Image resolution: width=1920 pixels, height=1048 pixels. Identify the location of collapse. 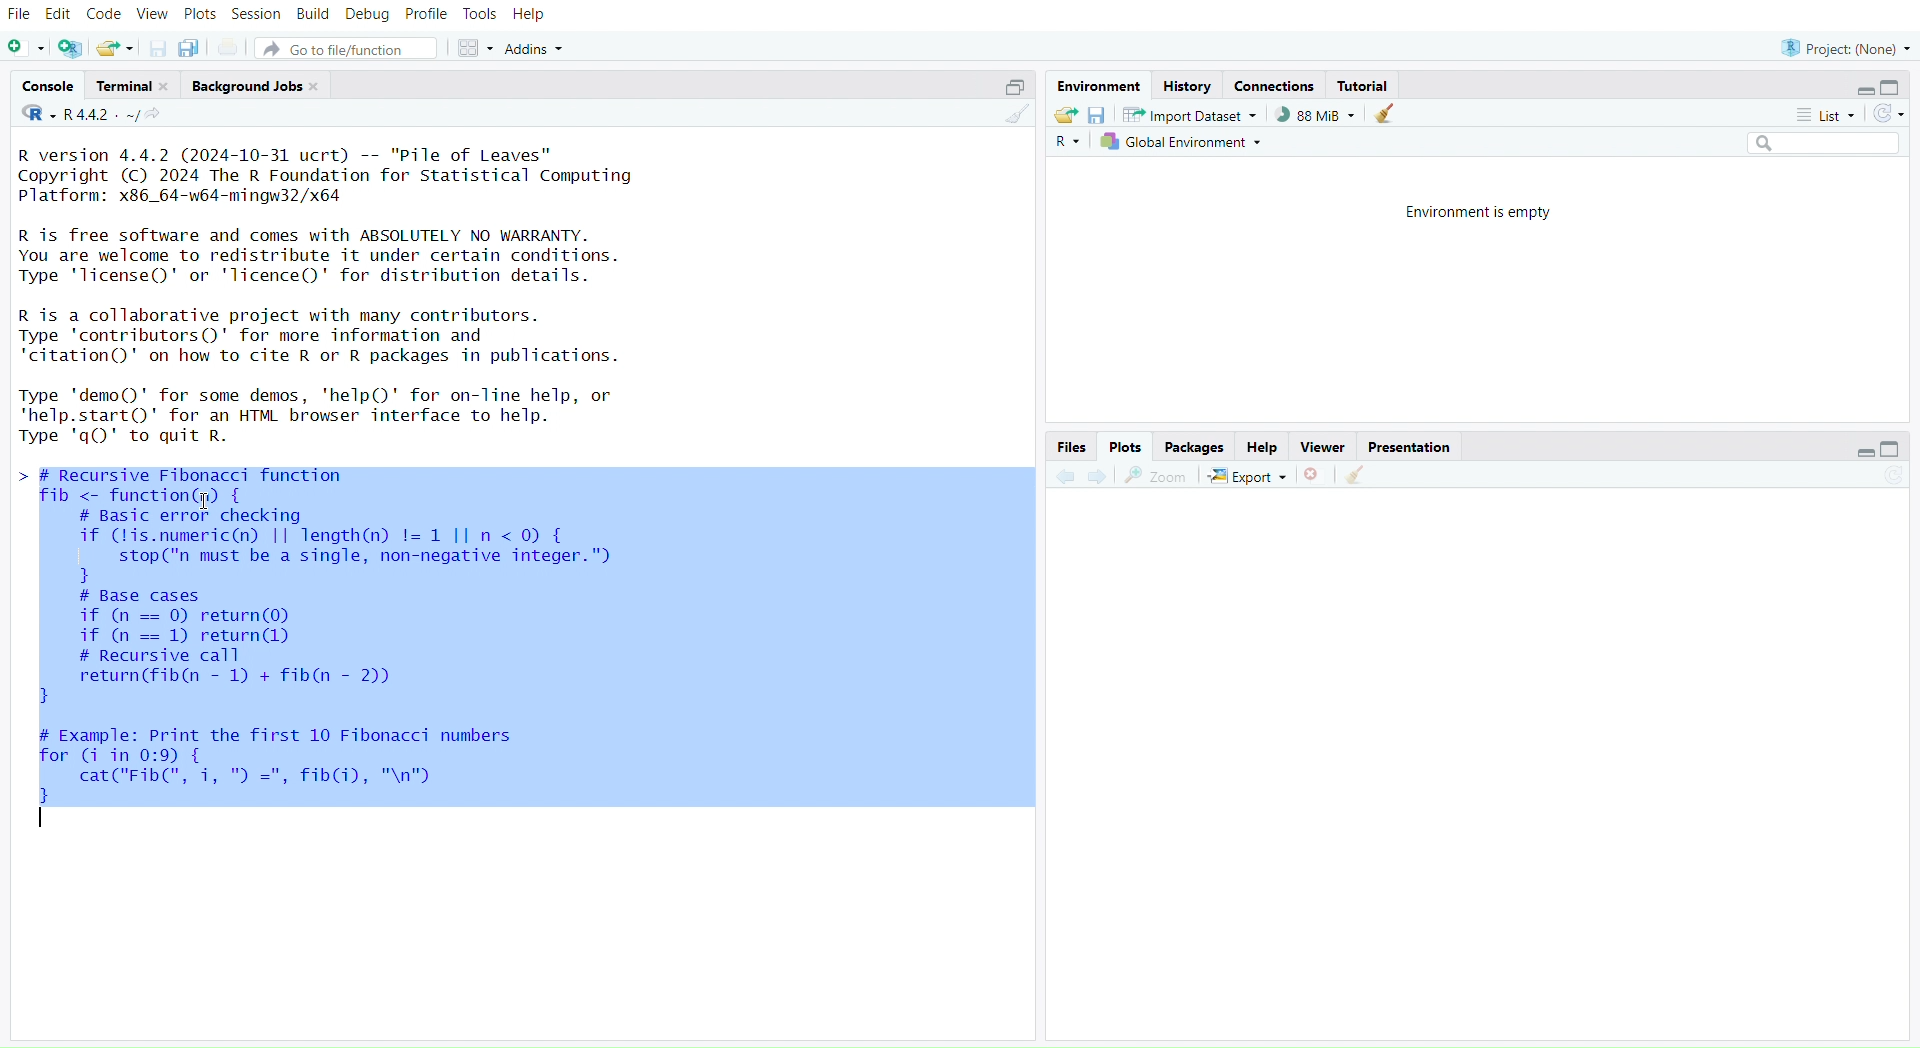
(1010, 88).